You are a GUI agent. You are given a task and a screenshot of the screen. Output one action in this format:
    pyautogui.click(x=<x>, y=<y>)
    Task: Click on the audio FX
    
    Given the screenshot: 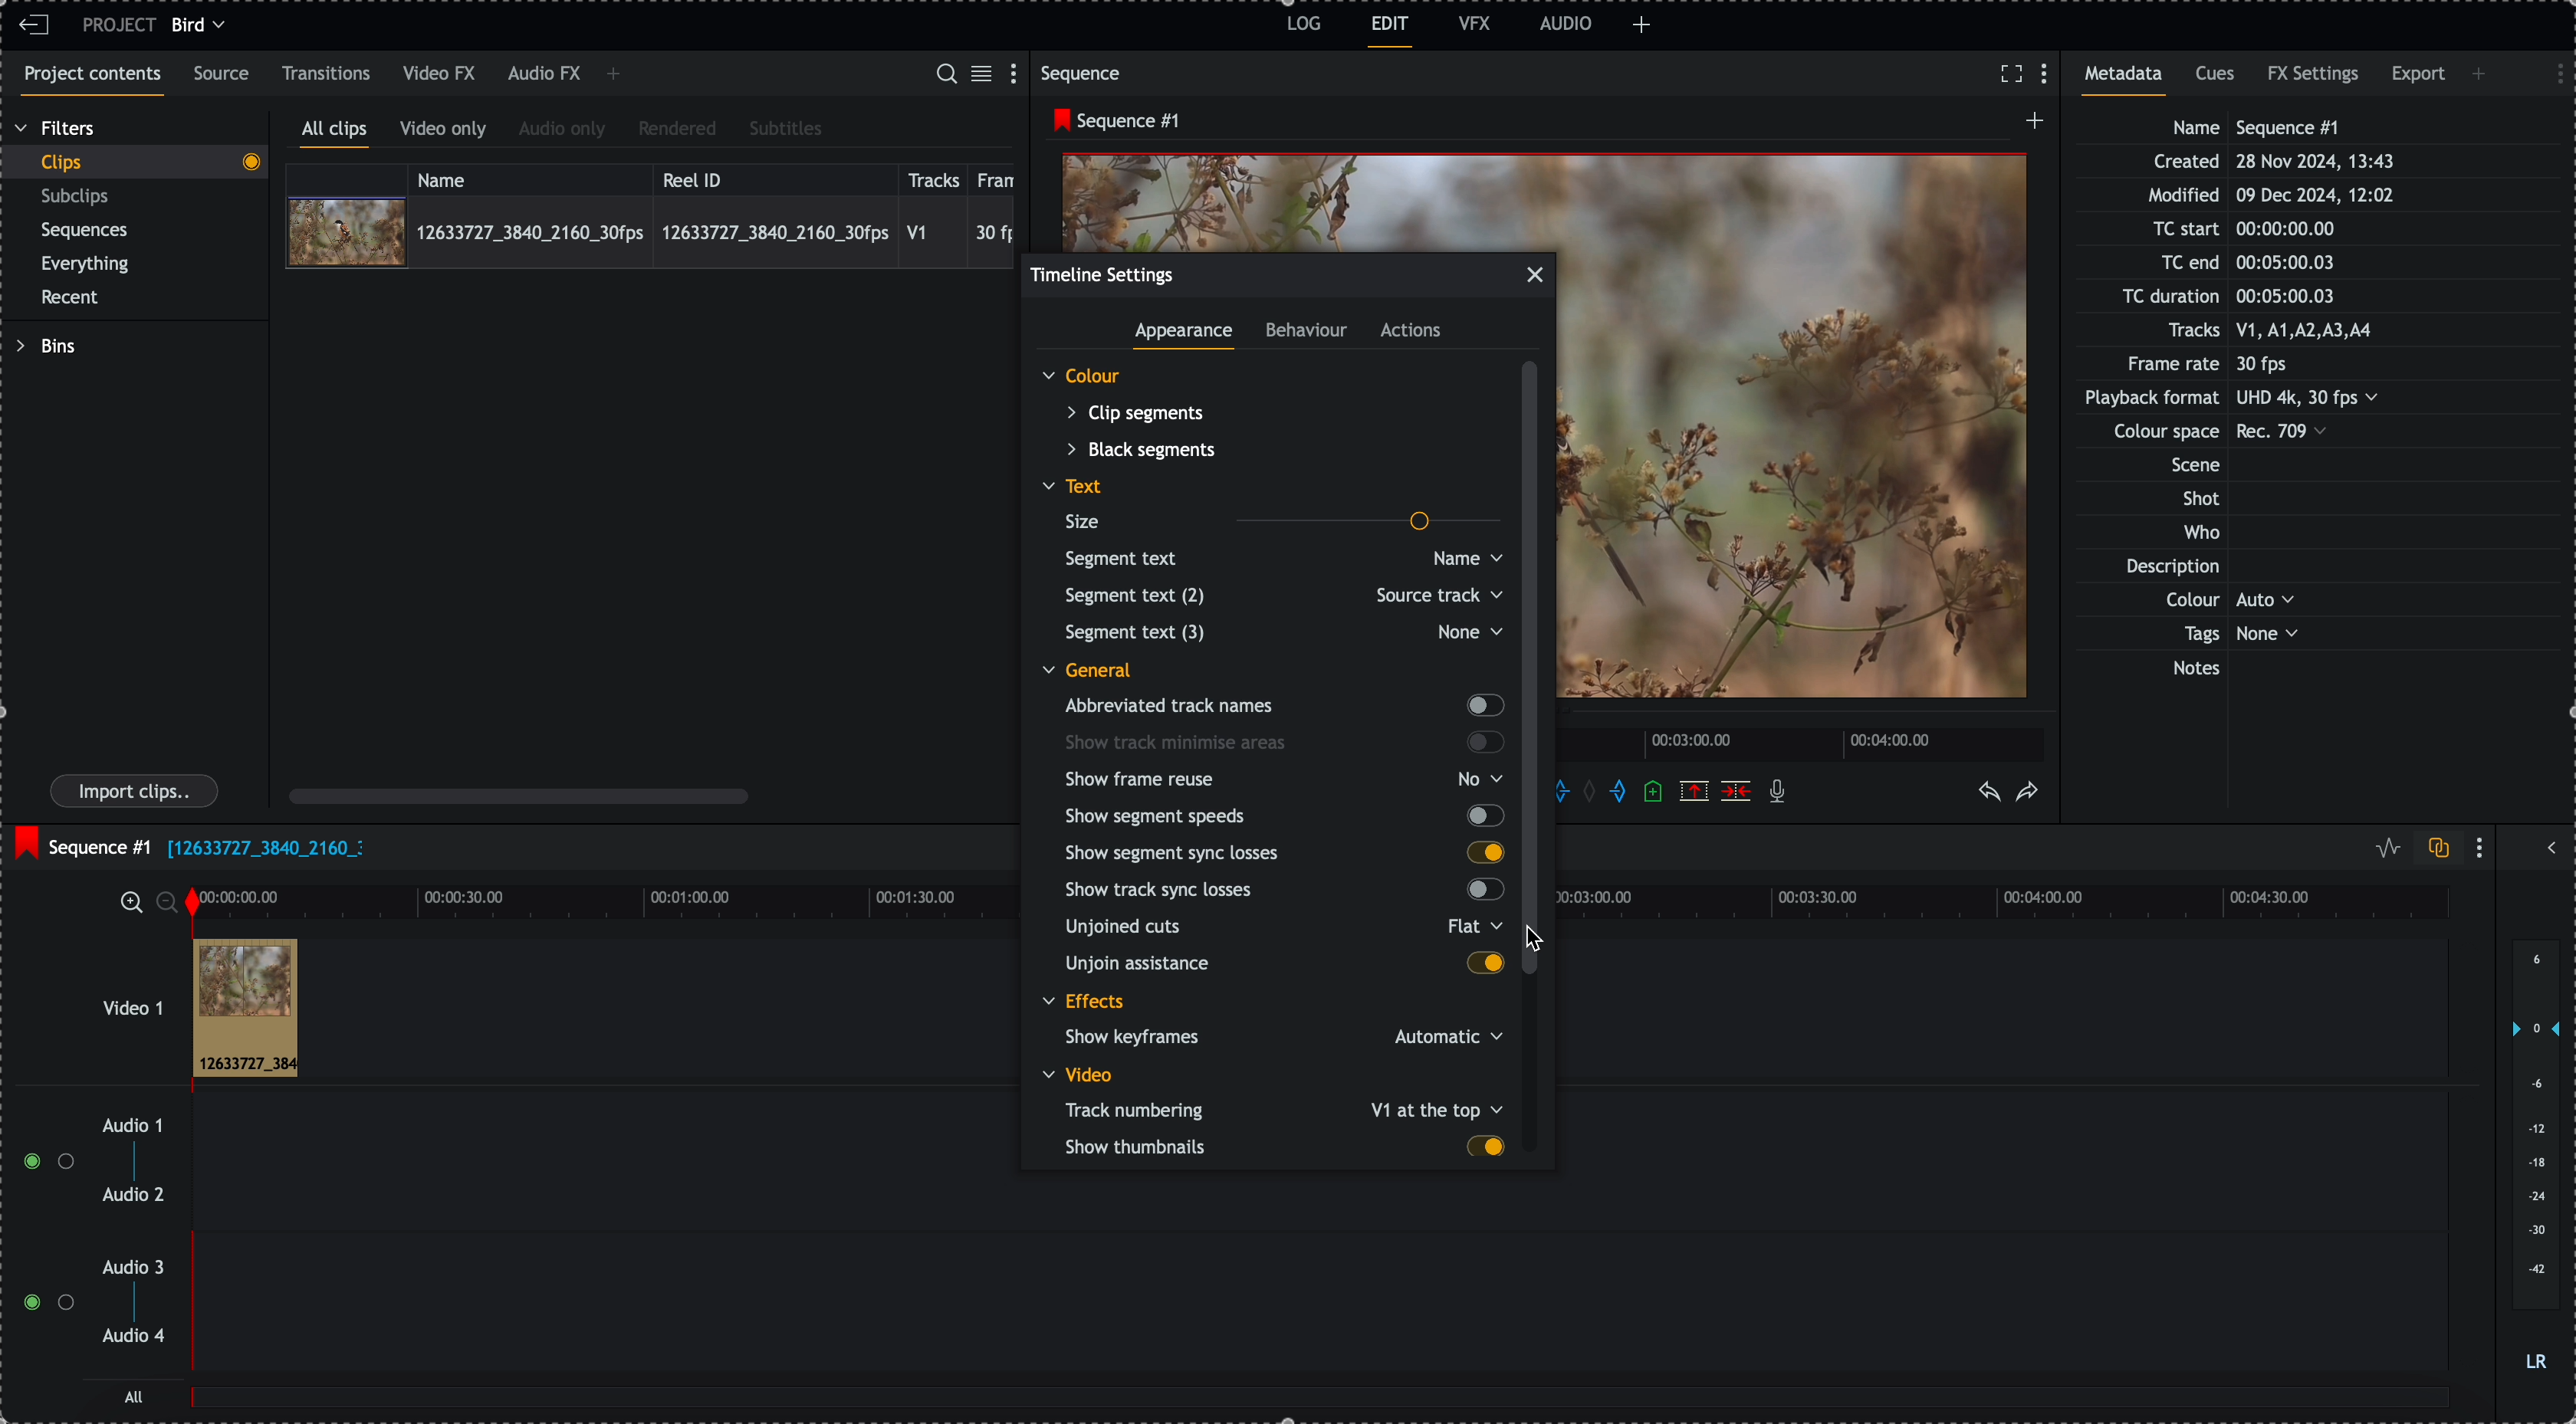 What is the action you would take?
    pyautogui.click(x=543, y=75)
    